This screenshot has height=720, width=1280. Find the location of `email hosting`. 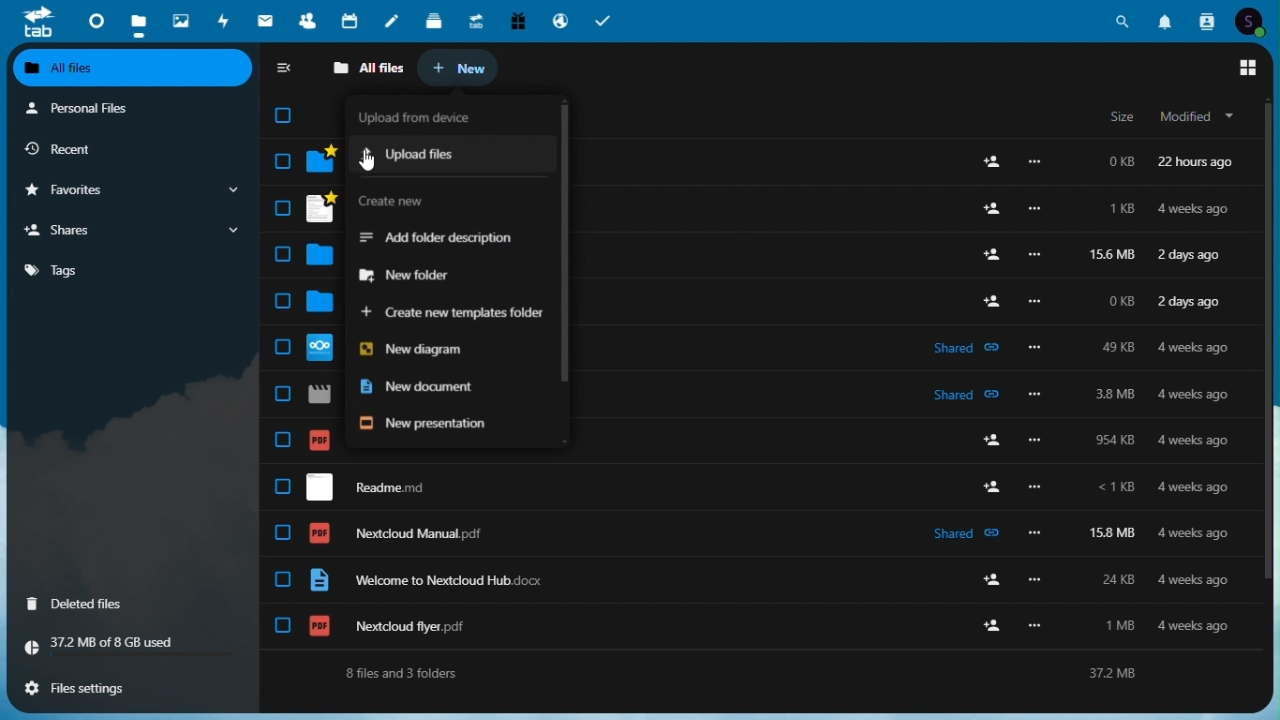

email hosting is located at coordinates (561, 20).